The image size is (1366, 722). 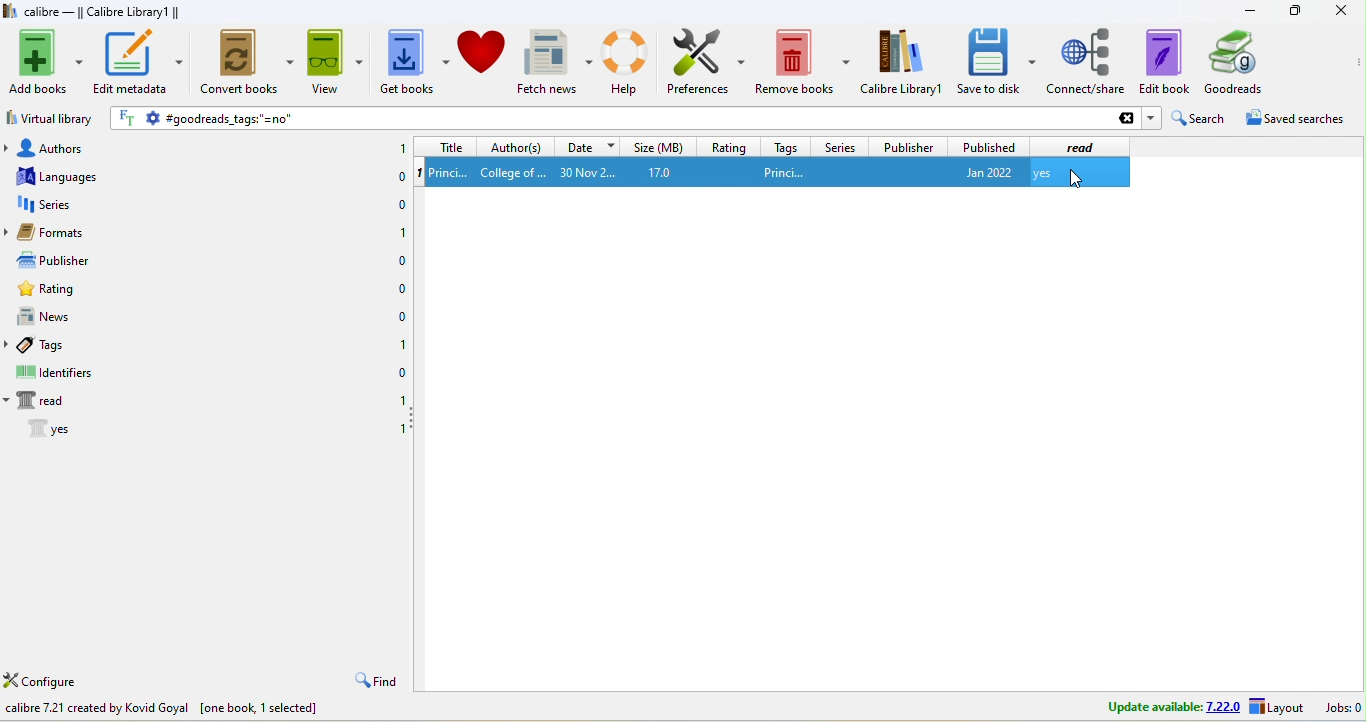 I want to click on resize, so click(x=1294, y=10).